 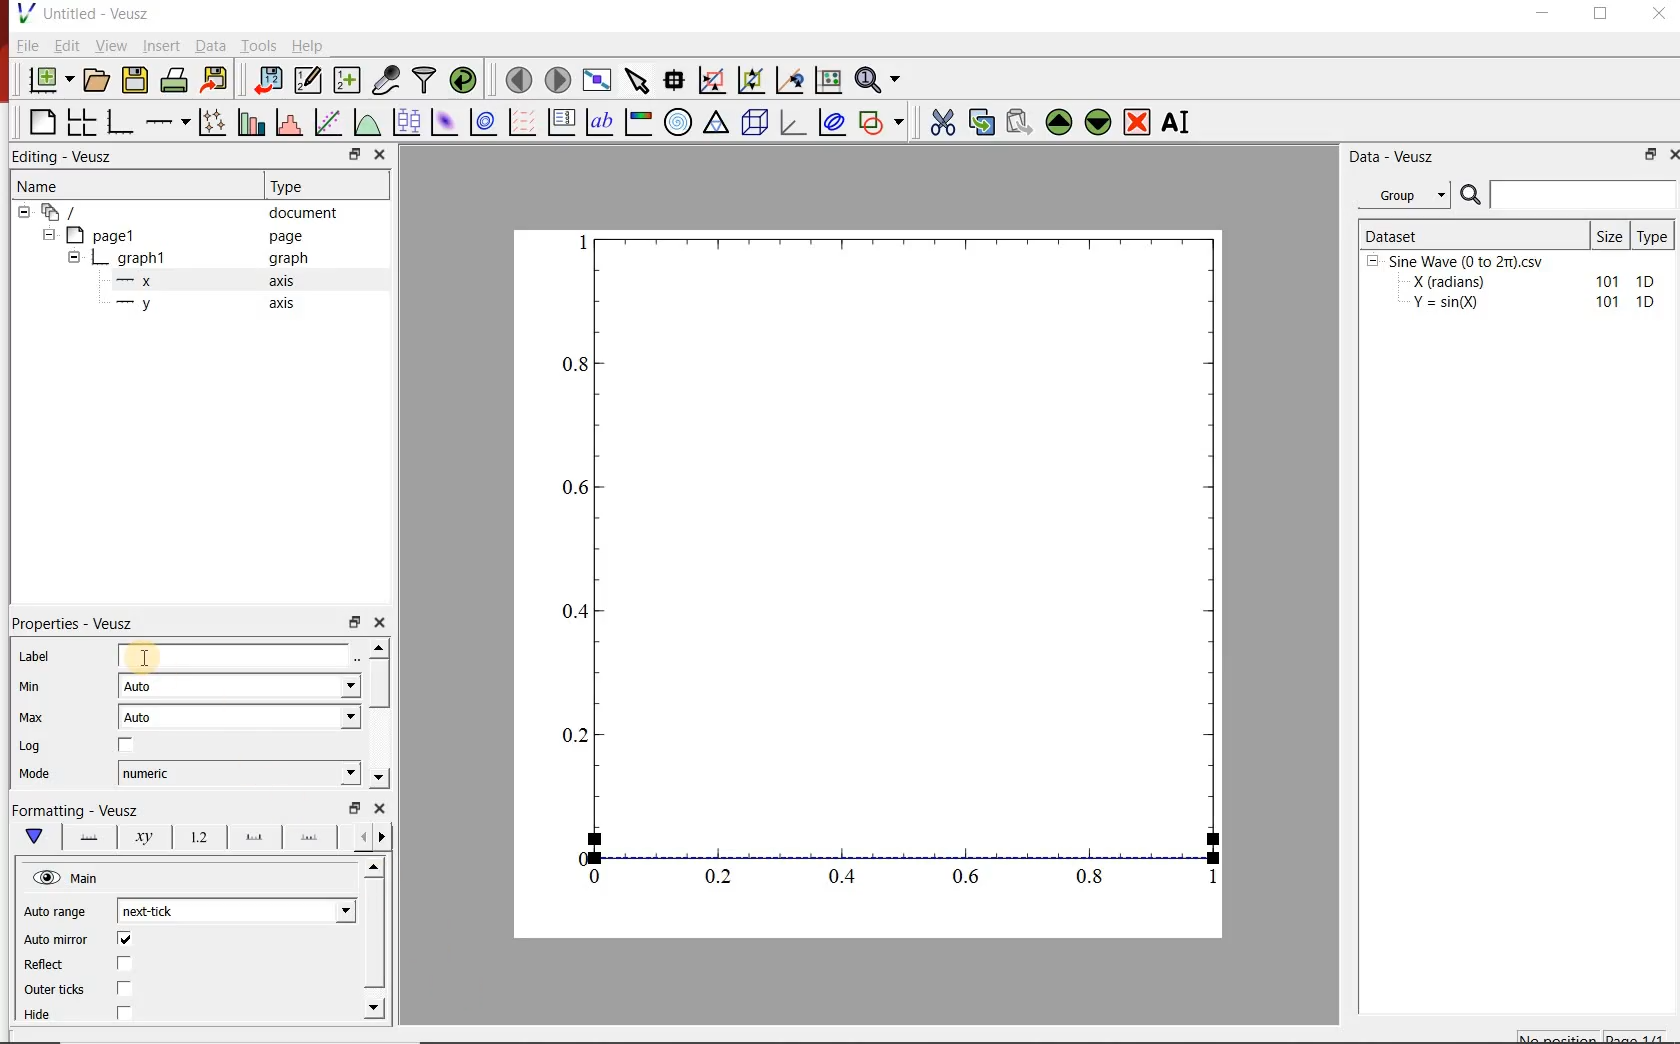 I want to click on Dataset, so click(x=1472, y=234).